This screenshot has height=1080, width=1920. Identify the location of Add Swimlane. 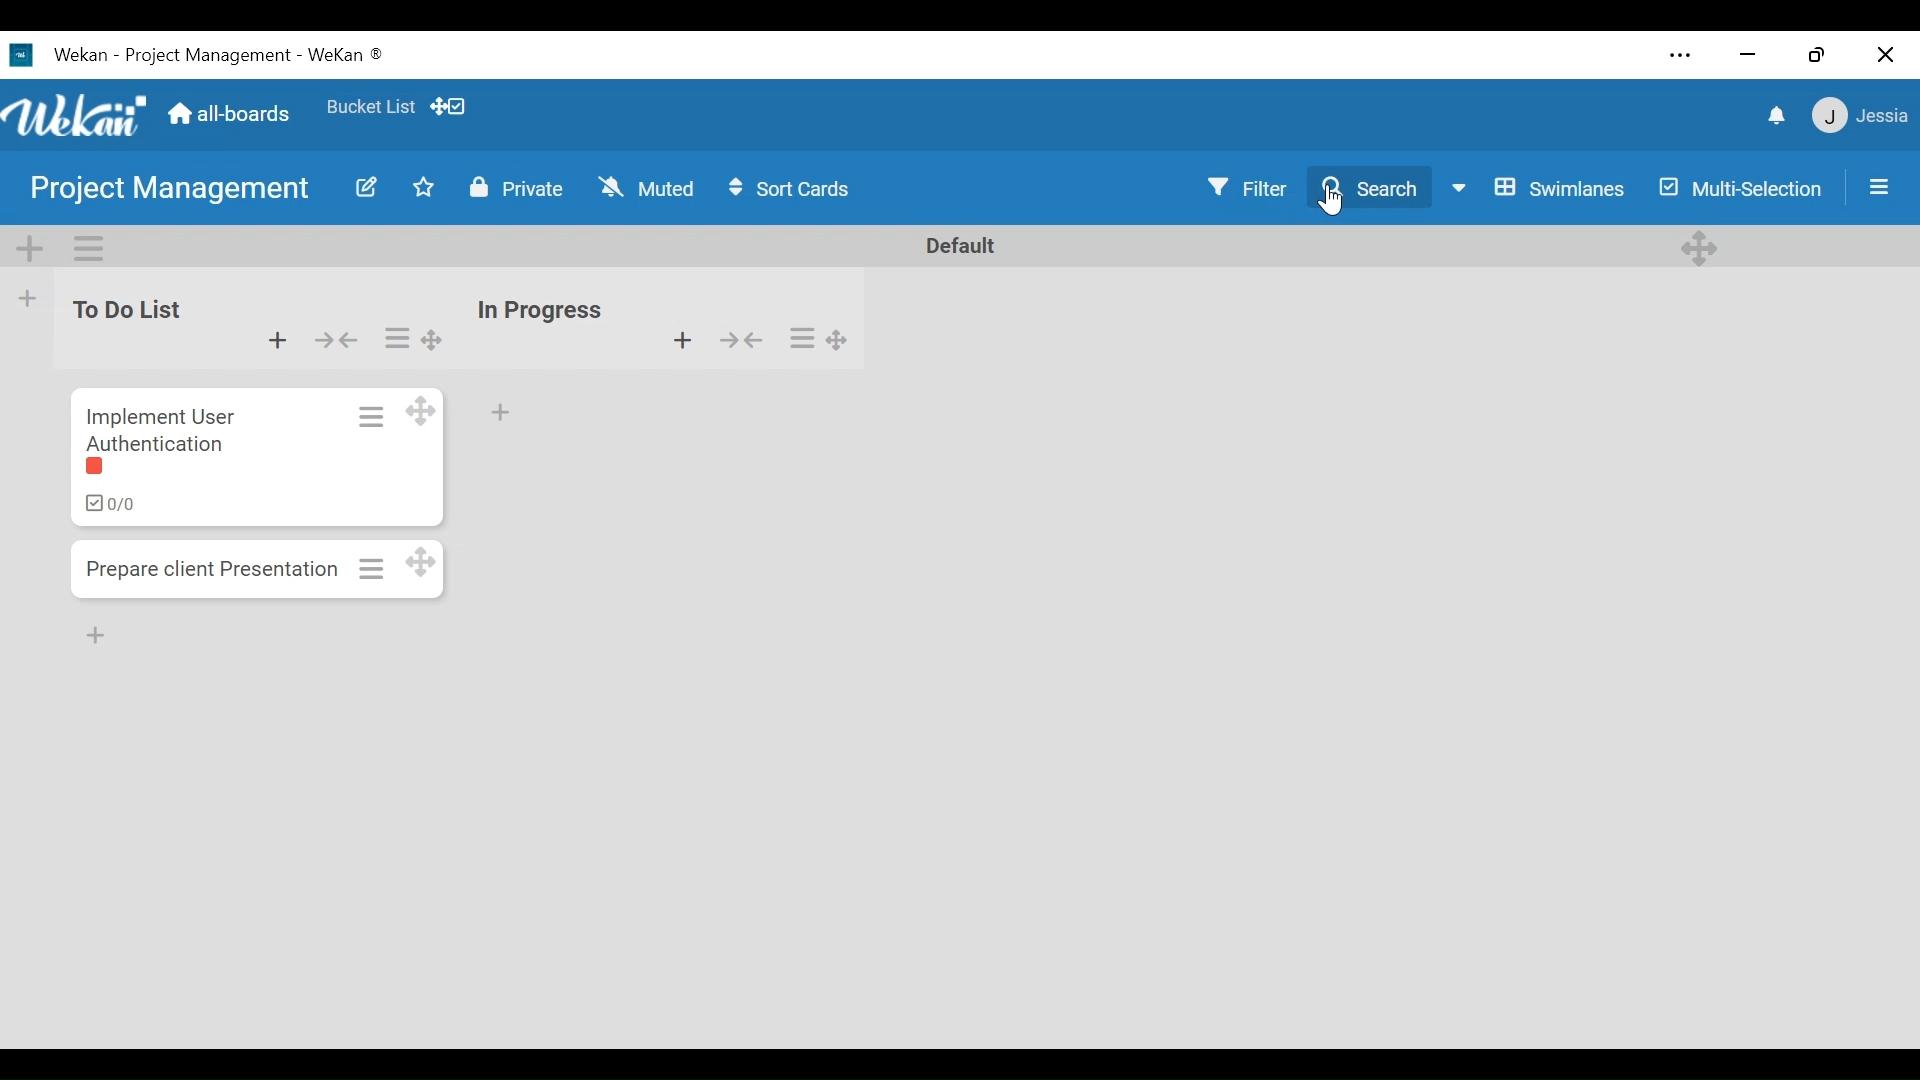
(29, 249).